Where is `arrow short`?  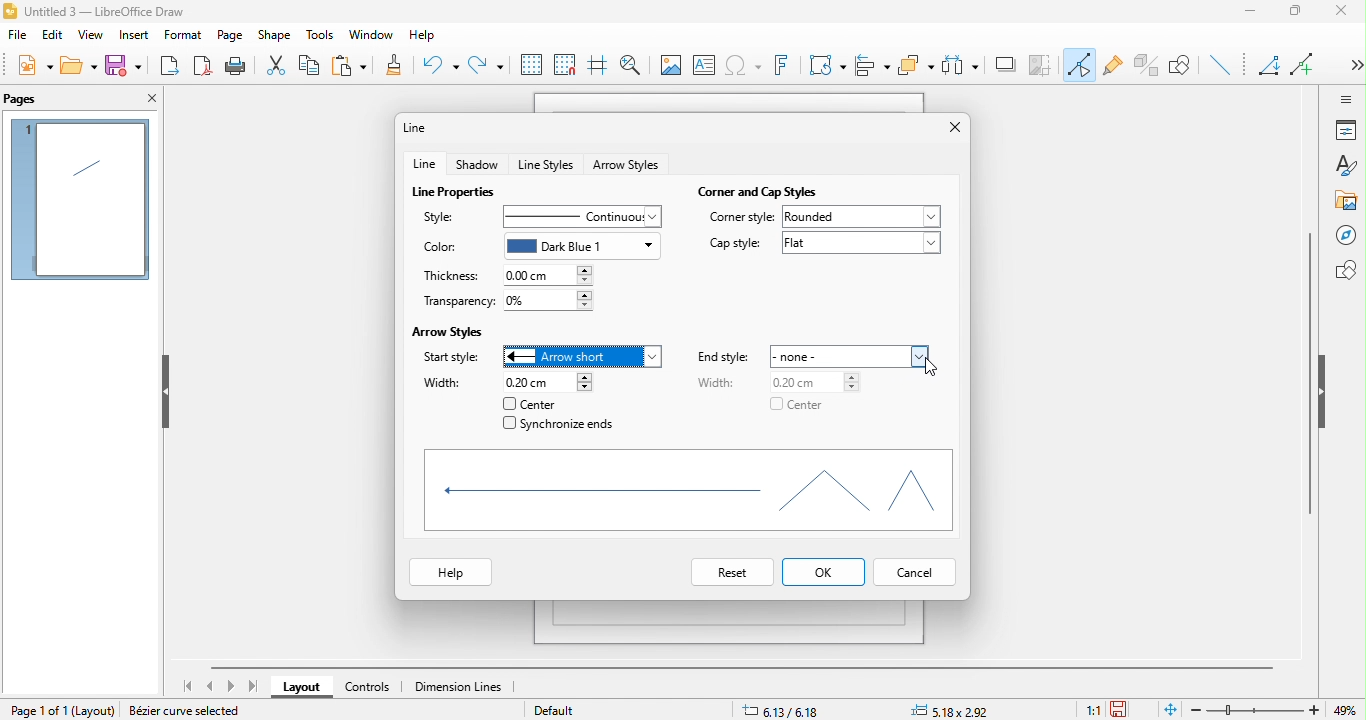 arrow short is located at coordinates (588, 357).